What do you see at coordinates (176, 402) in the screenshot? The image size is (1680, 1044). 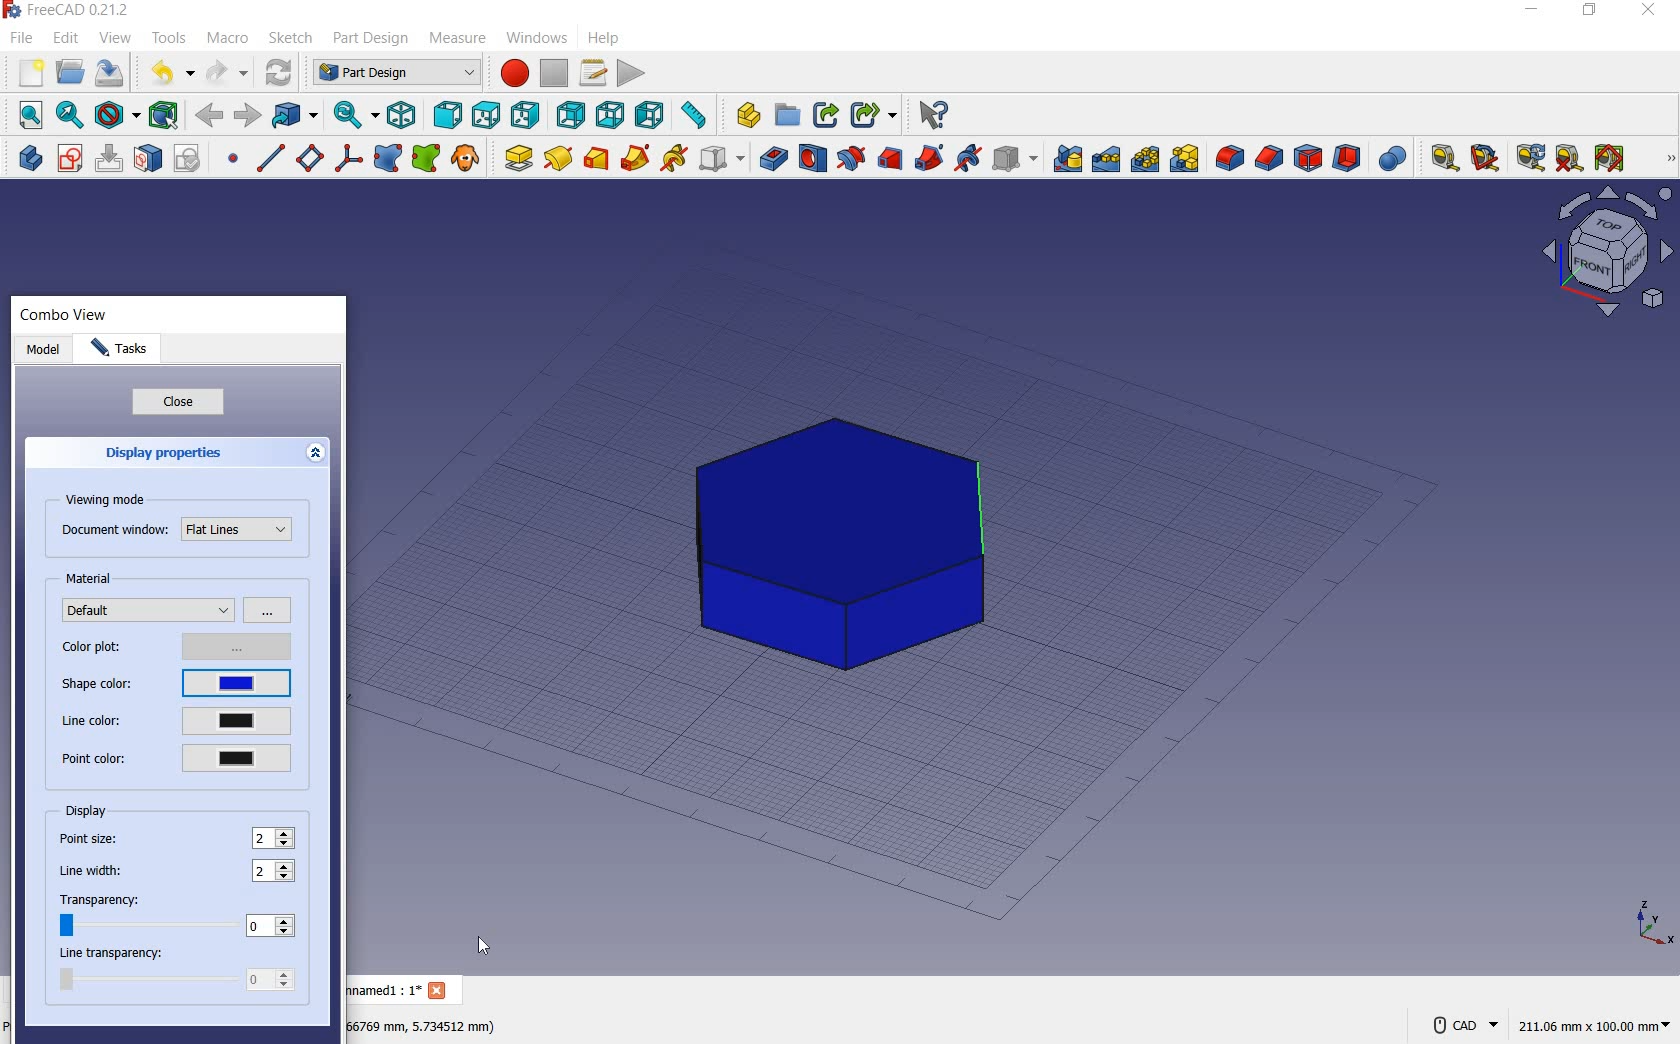 I see `close` at bounding box center [176, 402].